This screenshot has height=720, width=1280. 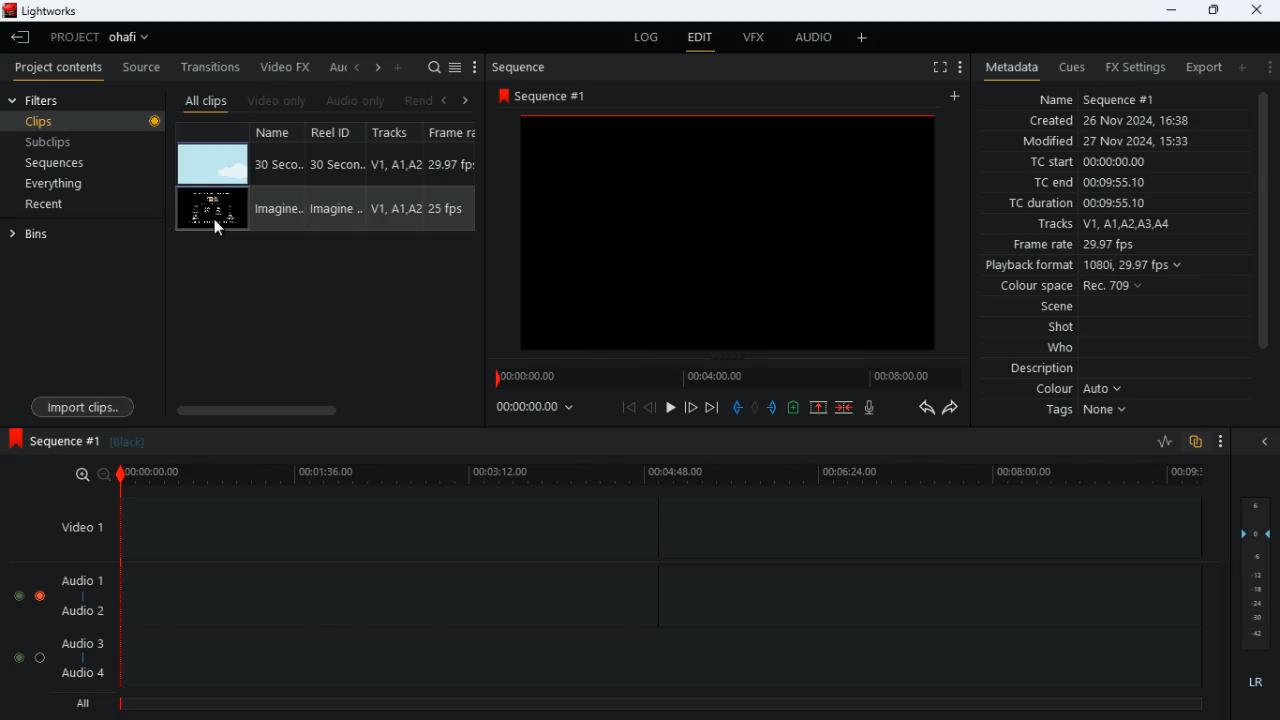 I want to click on Frame rate, so click(x=453, y=165).